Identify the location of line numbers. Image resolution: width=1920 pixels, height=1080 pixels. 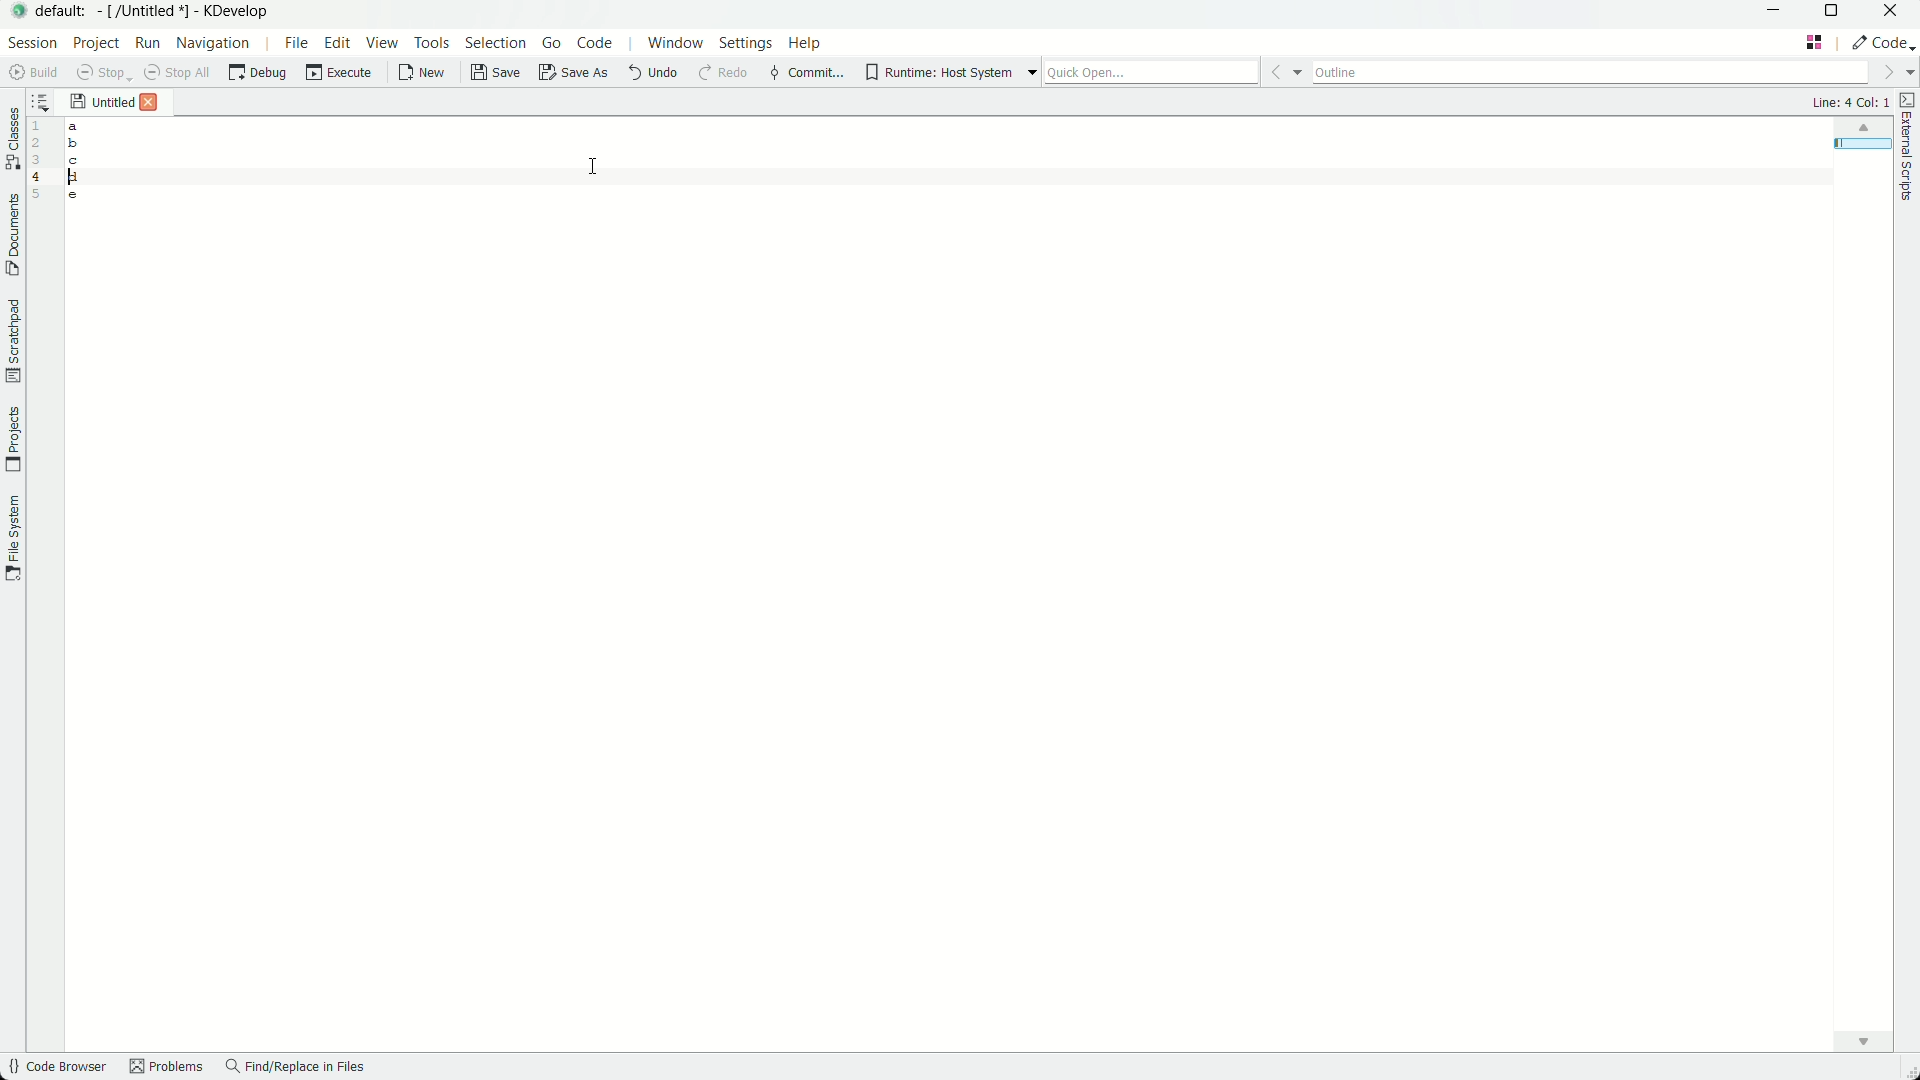
(37, 158).